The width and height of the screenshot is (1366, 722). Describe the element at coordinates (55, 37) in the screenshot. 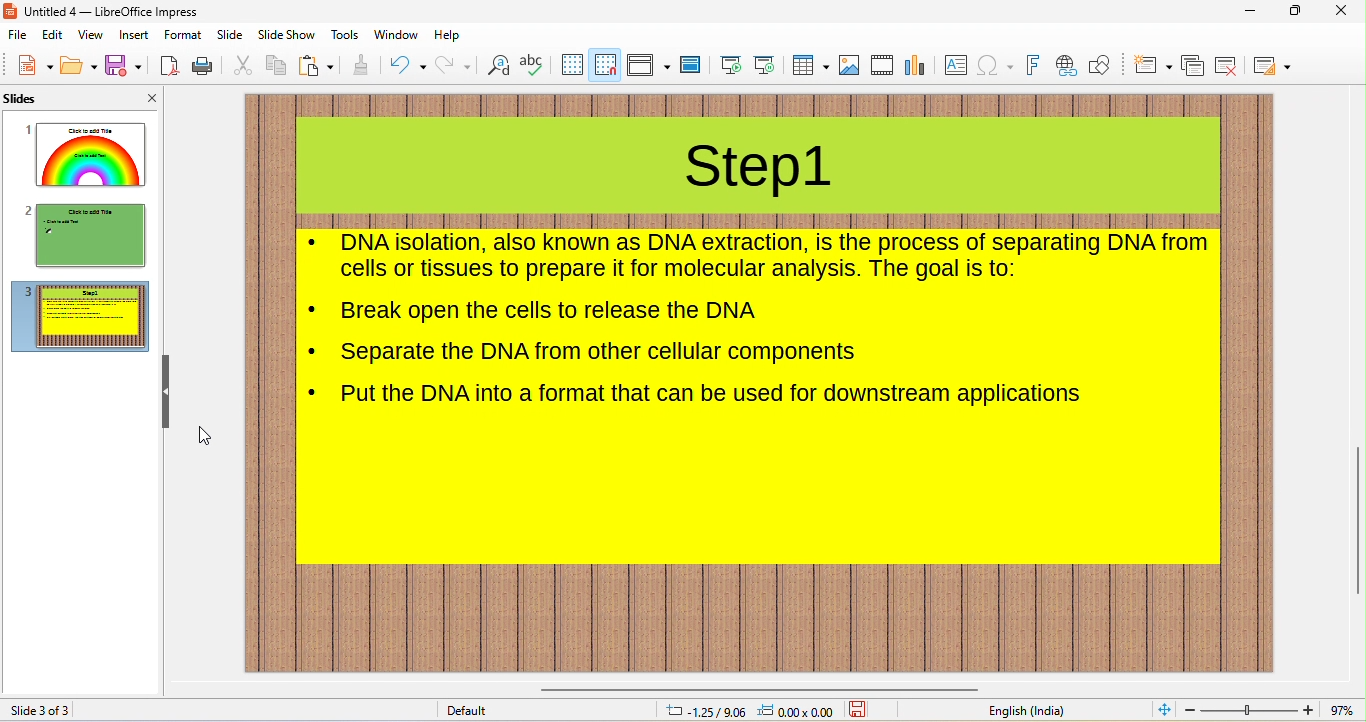

I see `edit` at that location.